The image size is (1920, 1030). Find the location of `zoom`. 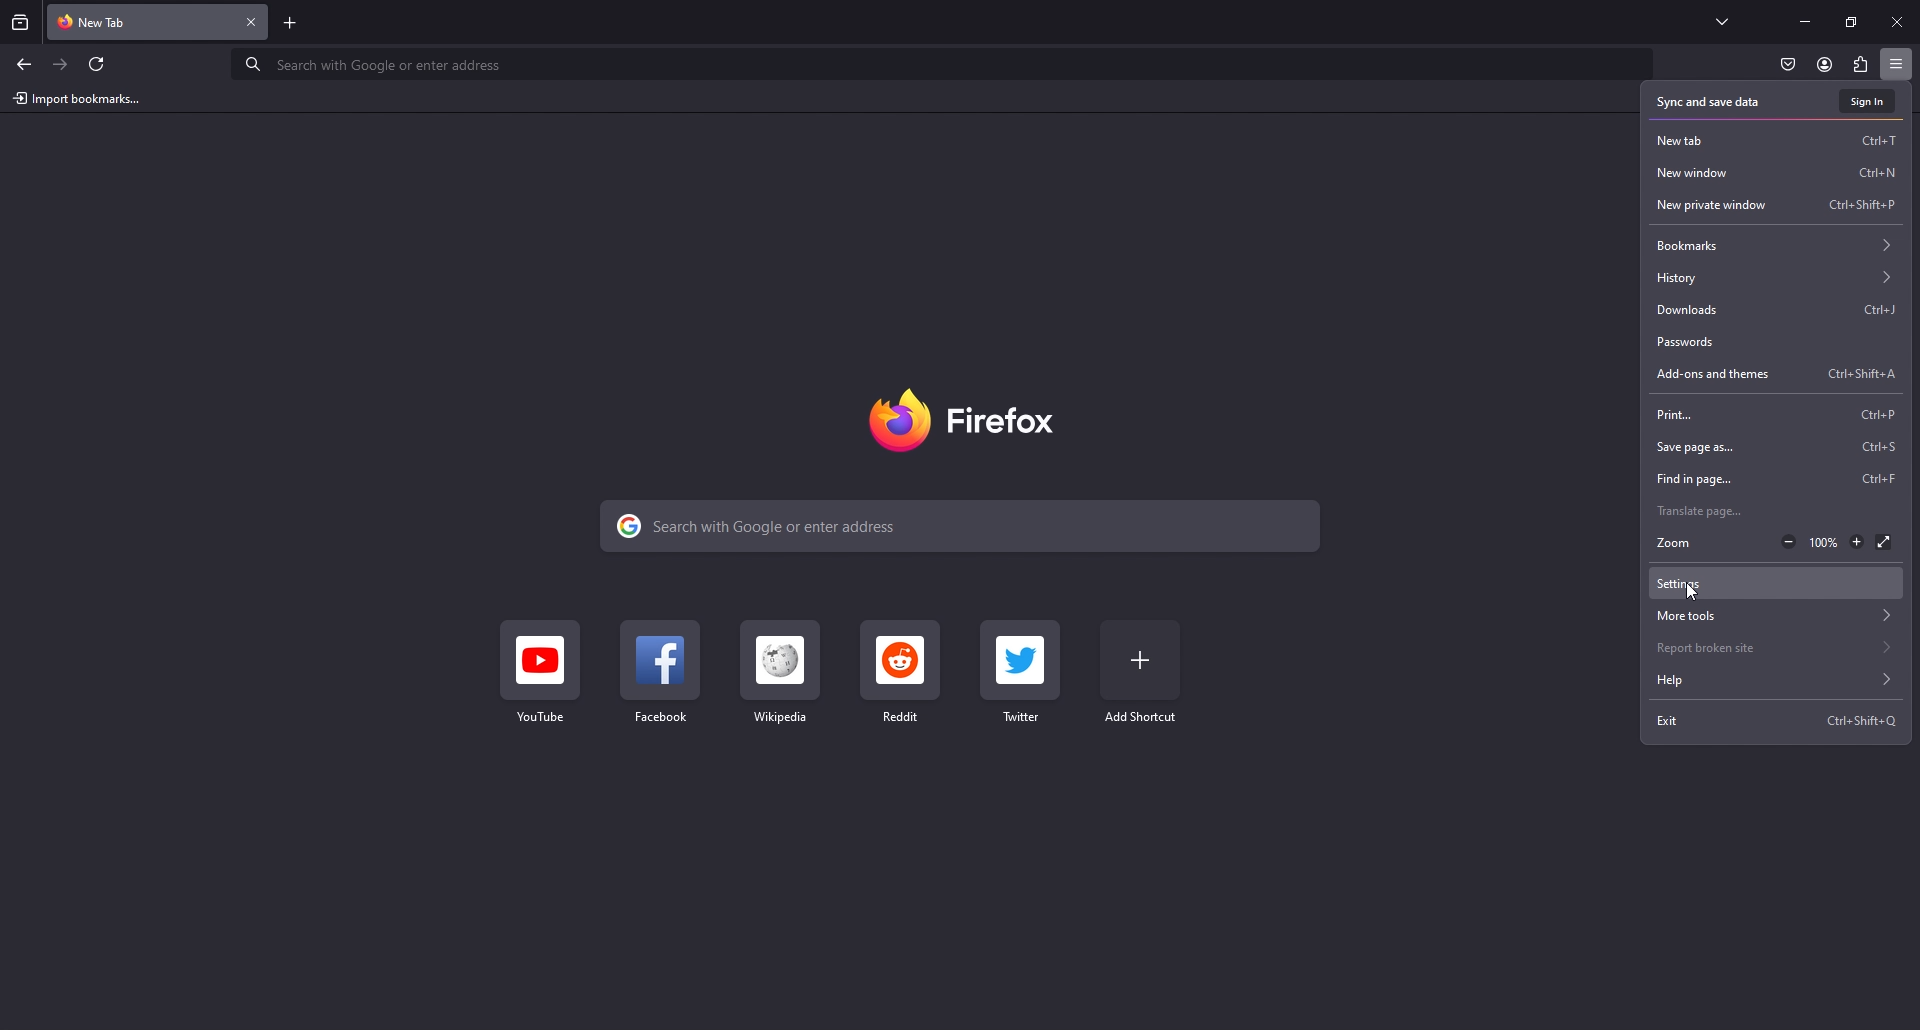

zoom is located at coordinates (1684, 543).